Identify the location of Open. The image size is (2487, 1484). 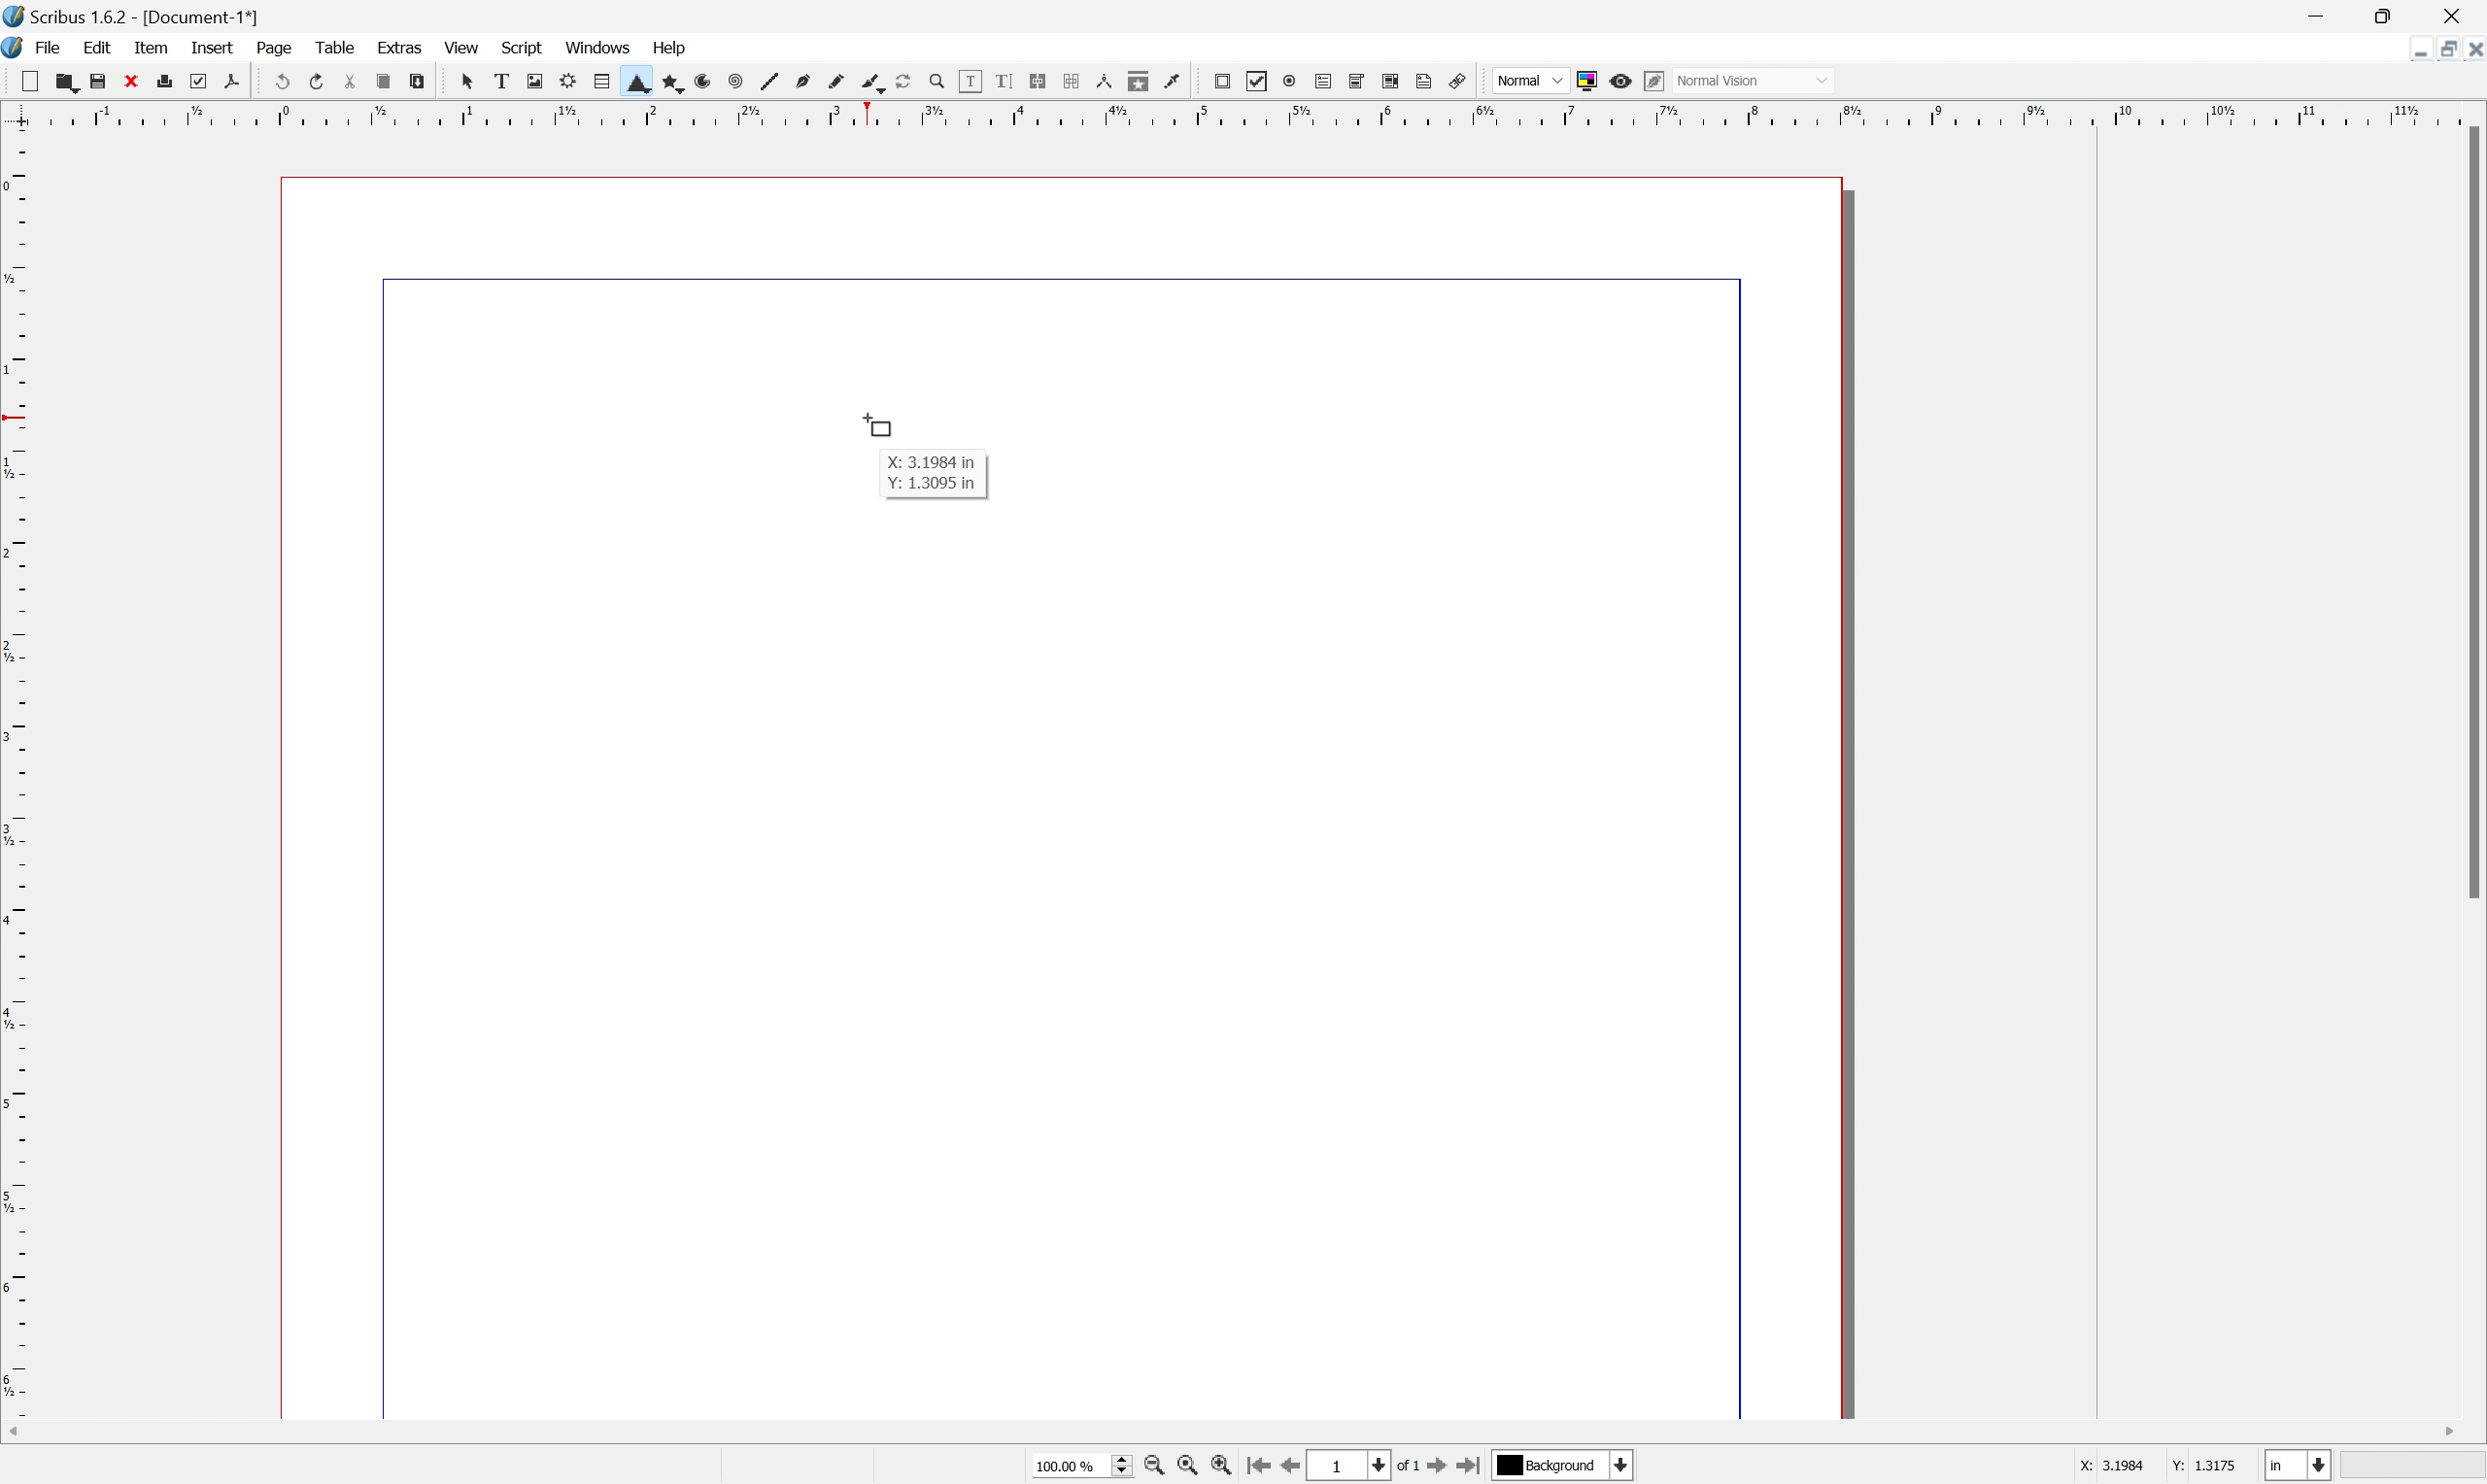
(61, 80).